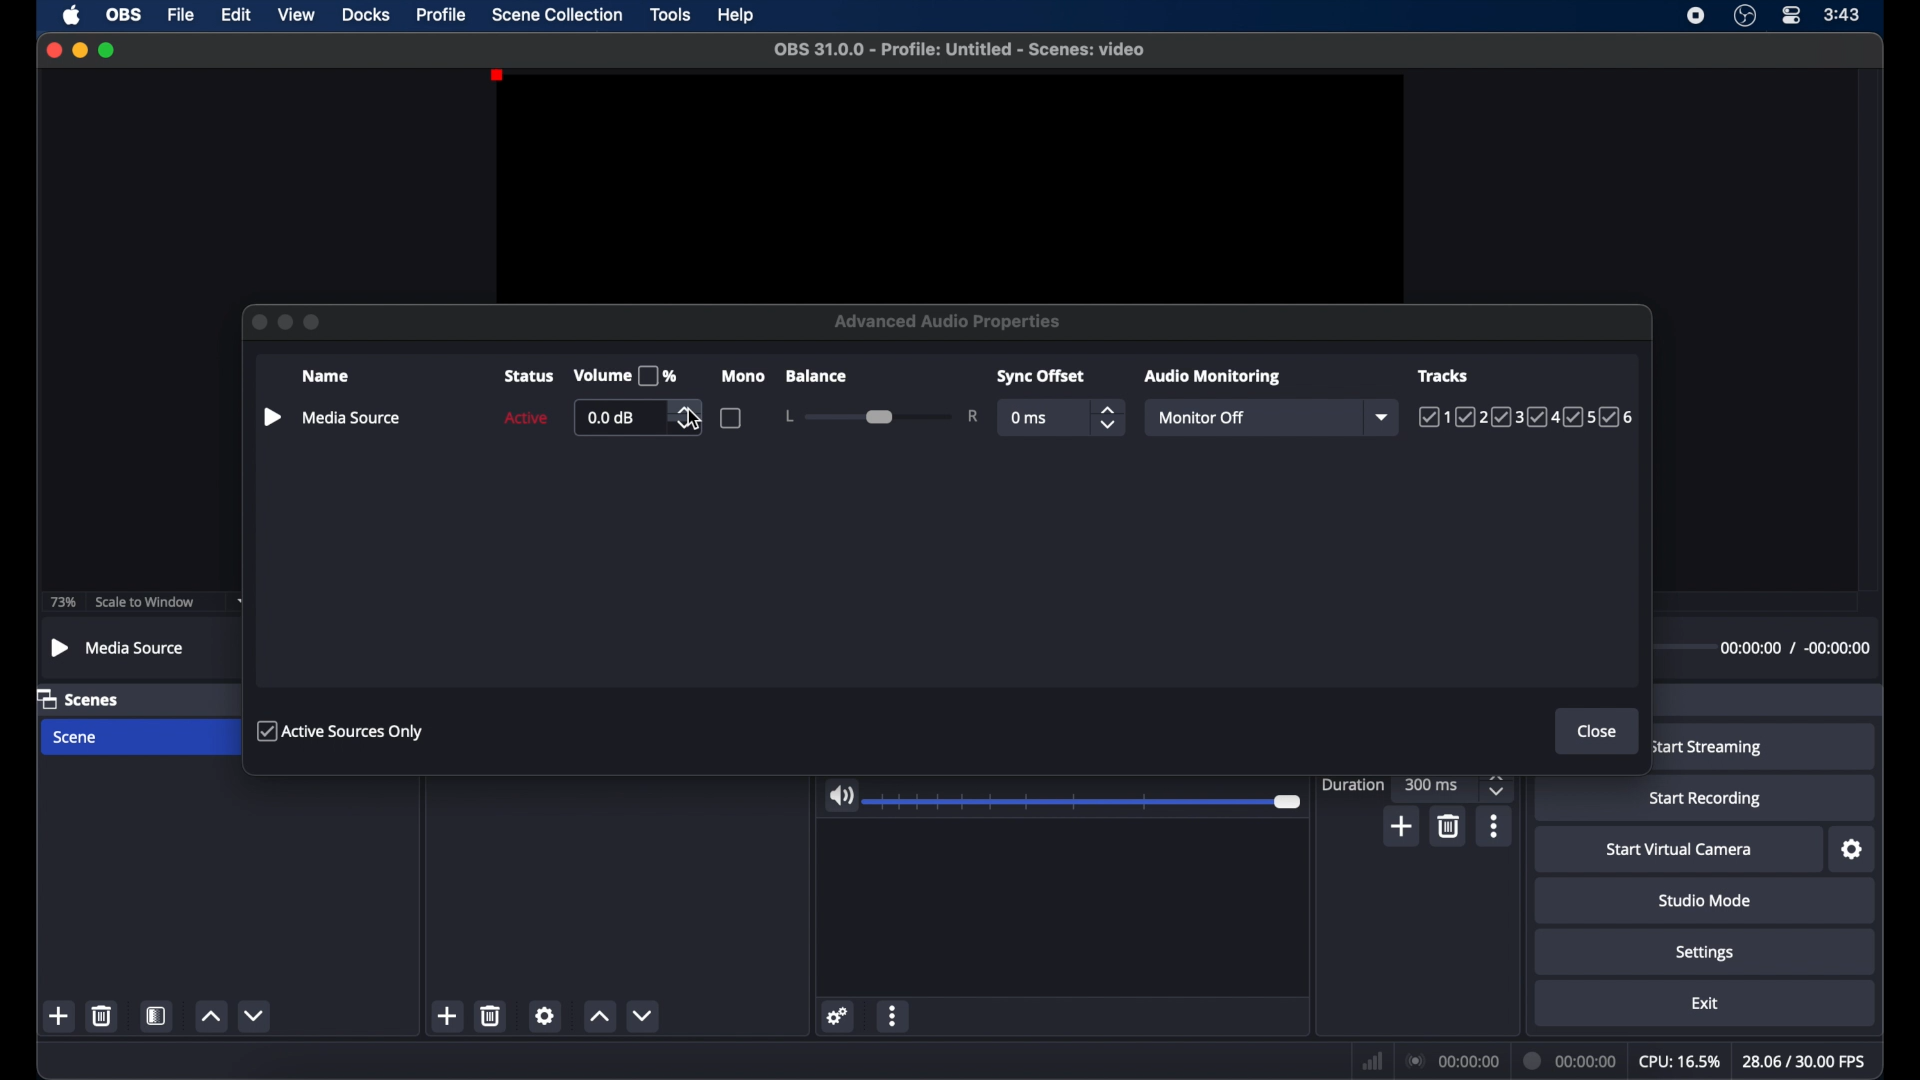  Describe the element at coordinates (60, 1015) in the screenshot. I see `add` at that location.